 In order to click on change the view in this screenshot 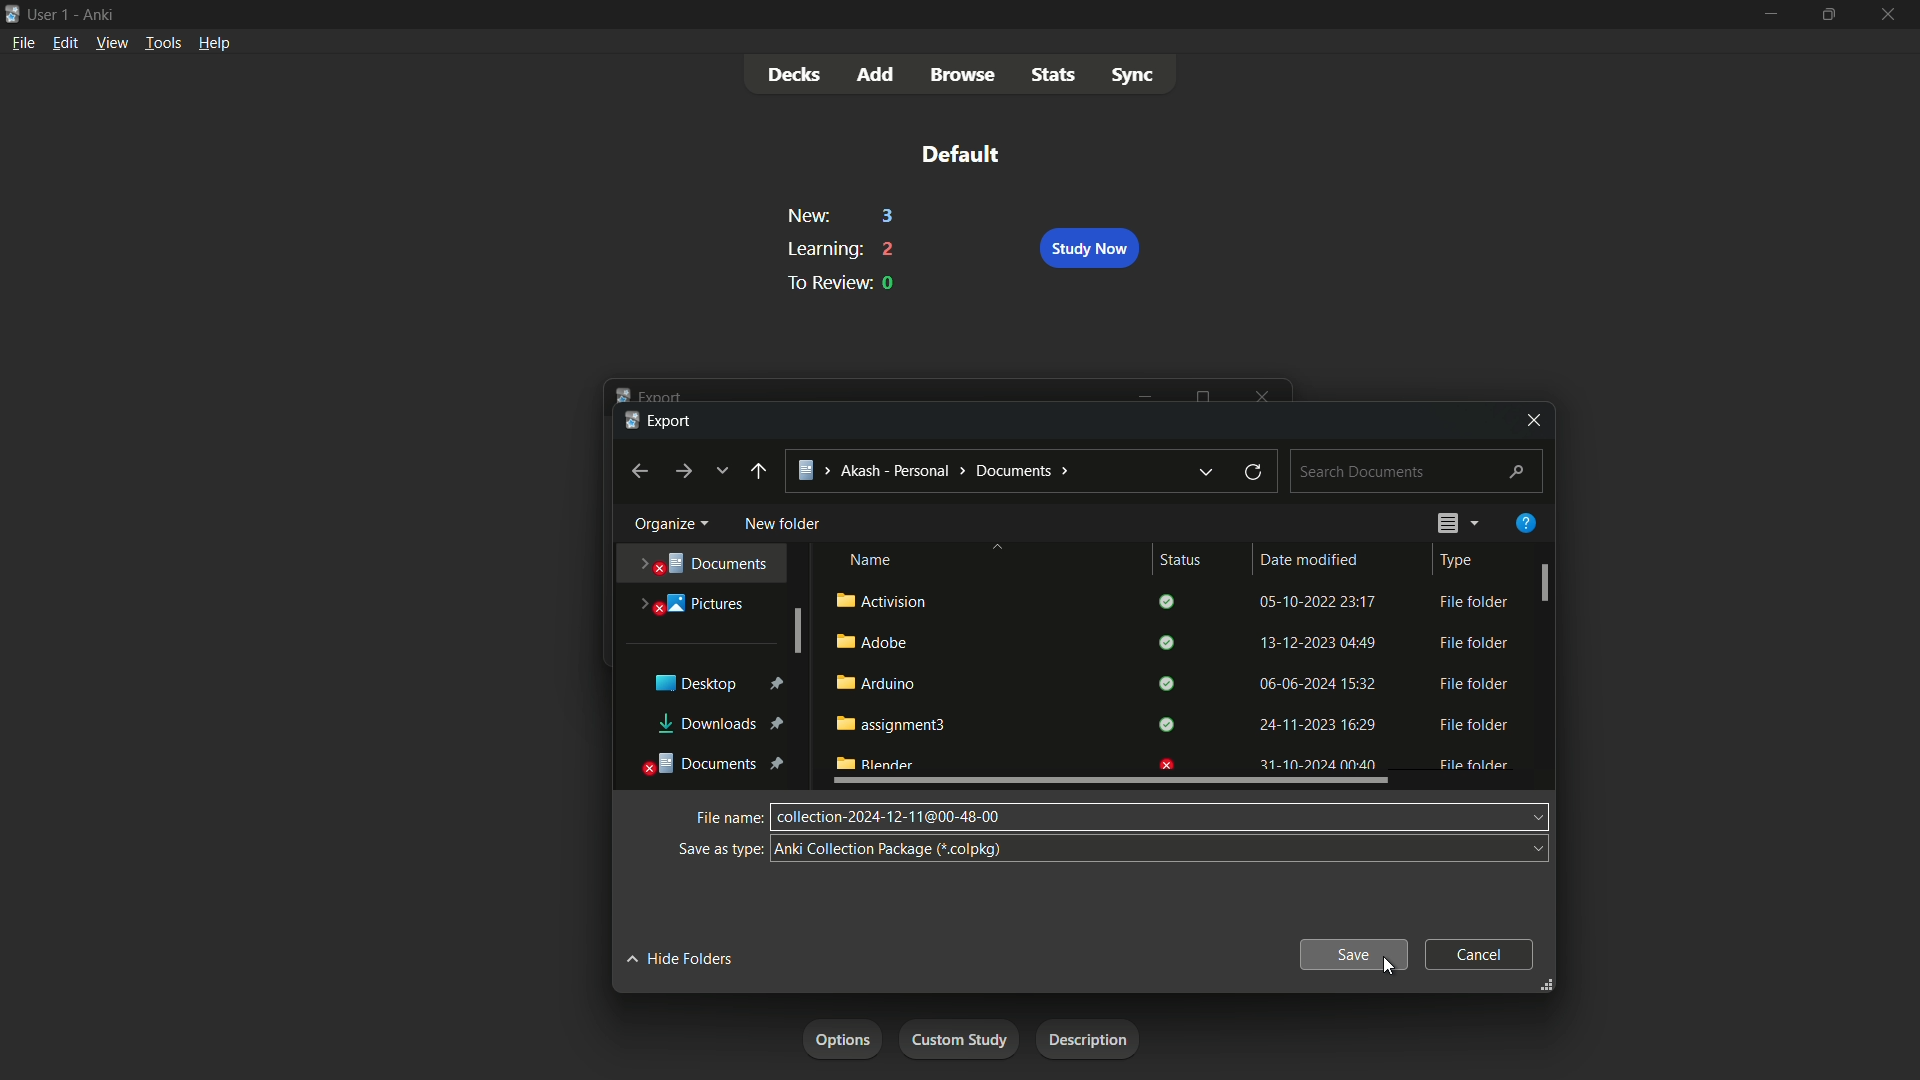, I will do `click(1444, 523)`.